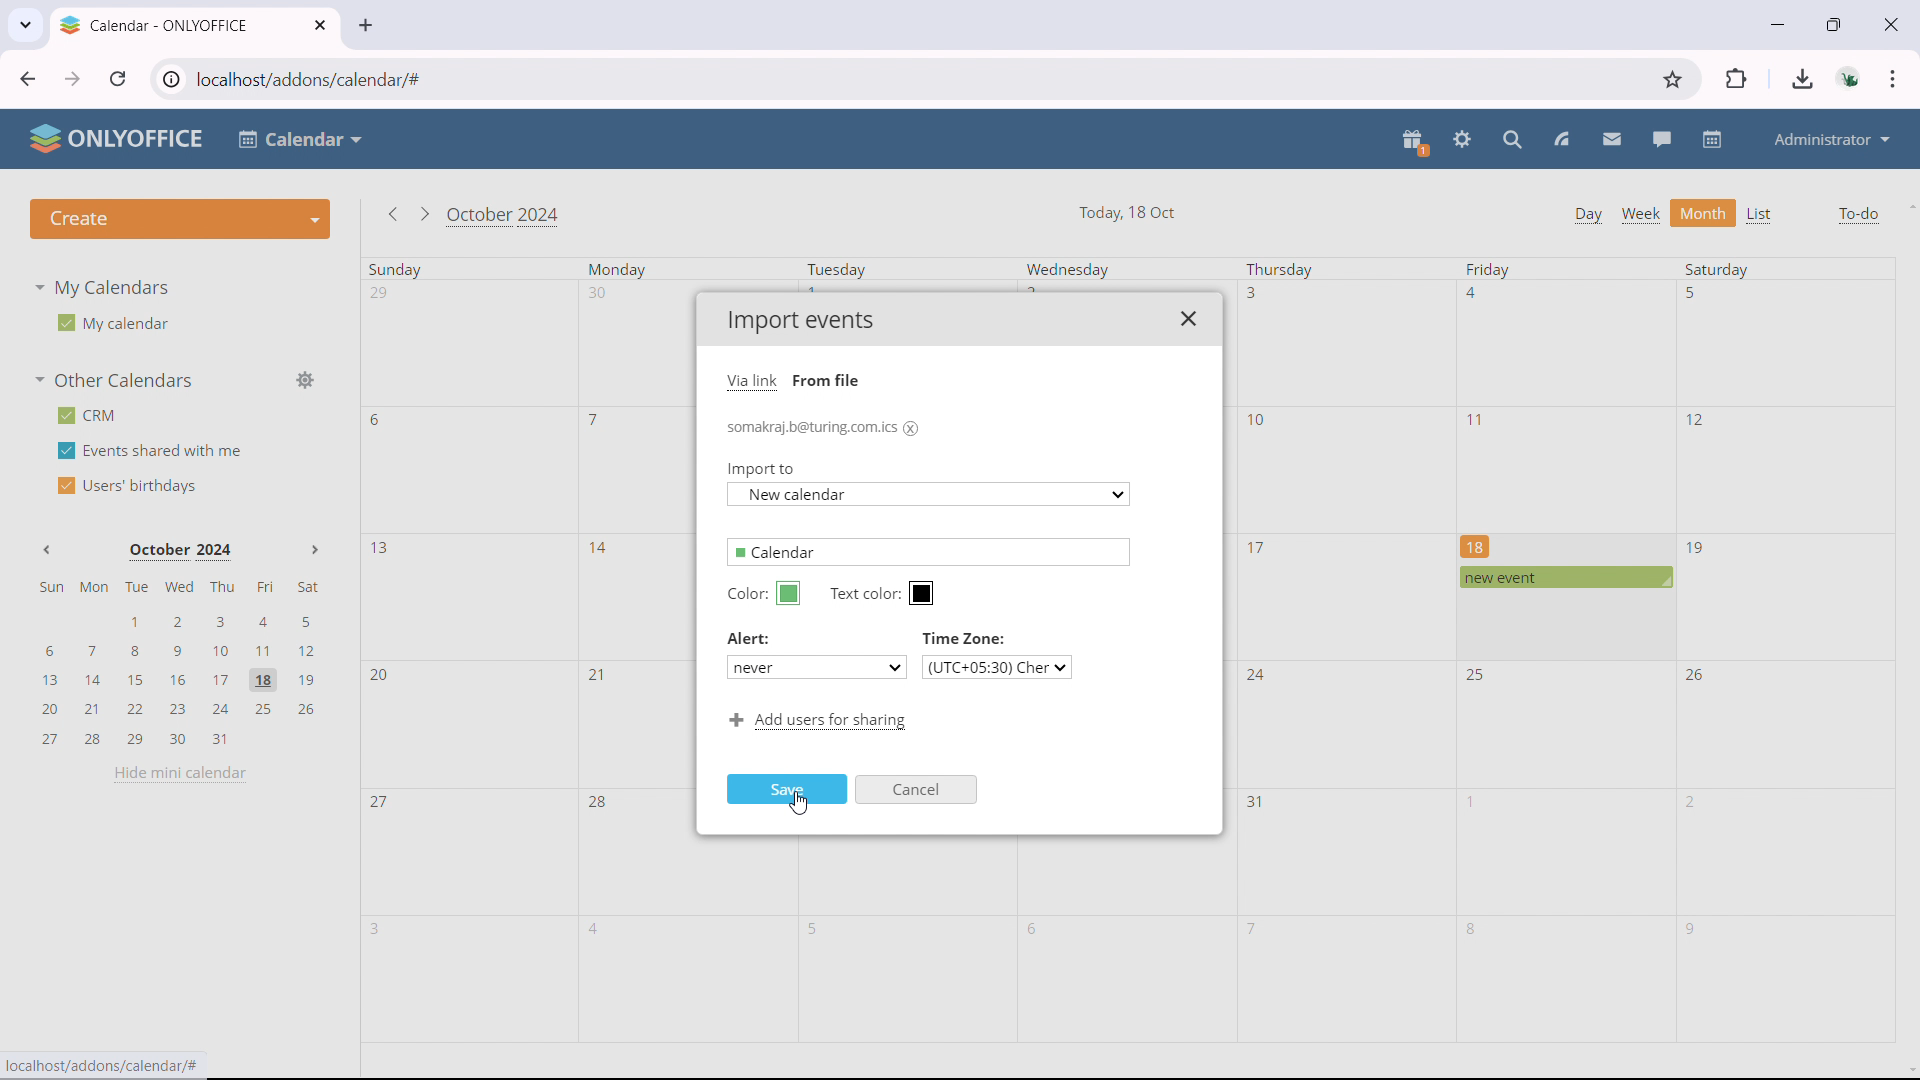 This screenshot has height=1080, width=1920. I want to click on Today, 18 Oct, so click(1128, 212).